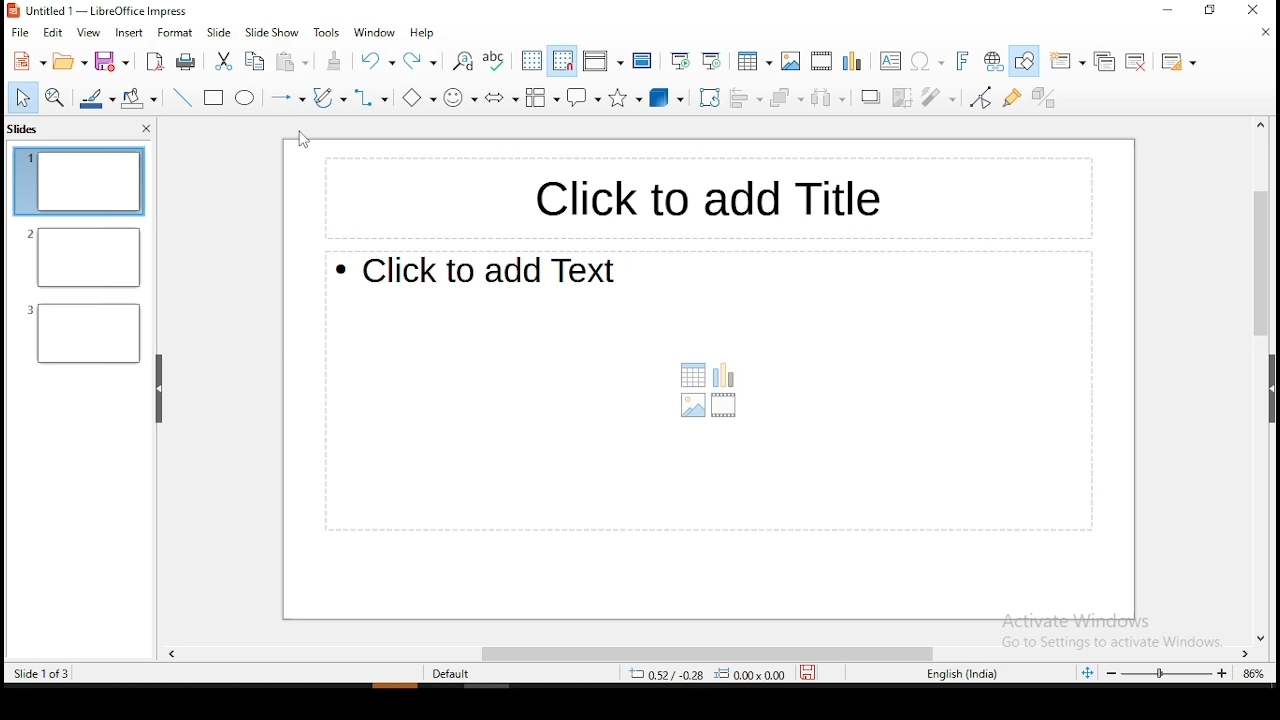  Describe the element at coordinates (709, 199) in the screenshot. I see `Text box` at that location.